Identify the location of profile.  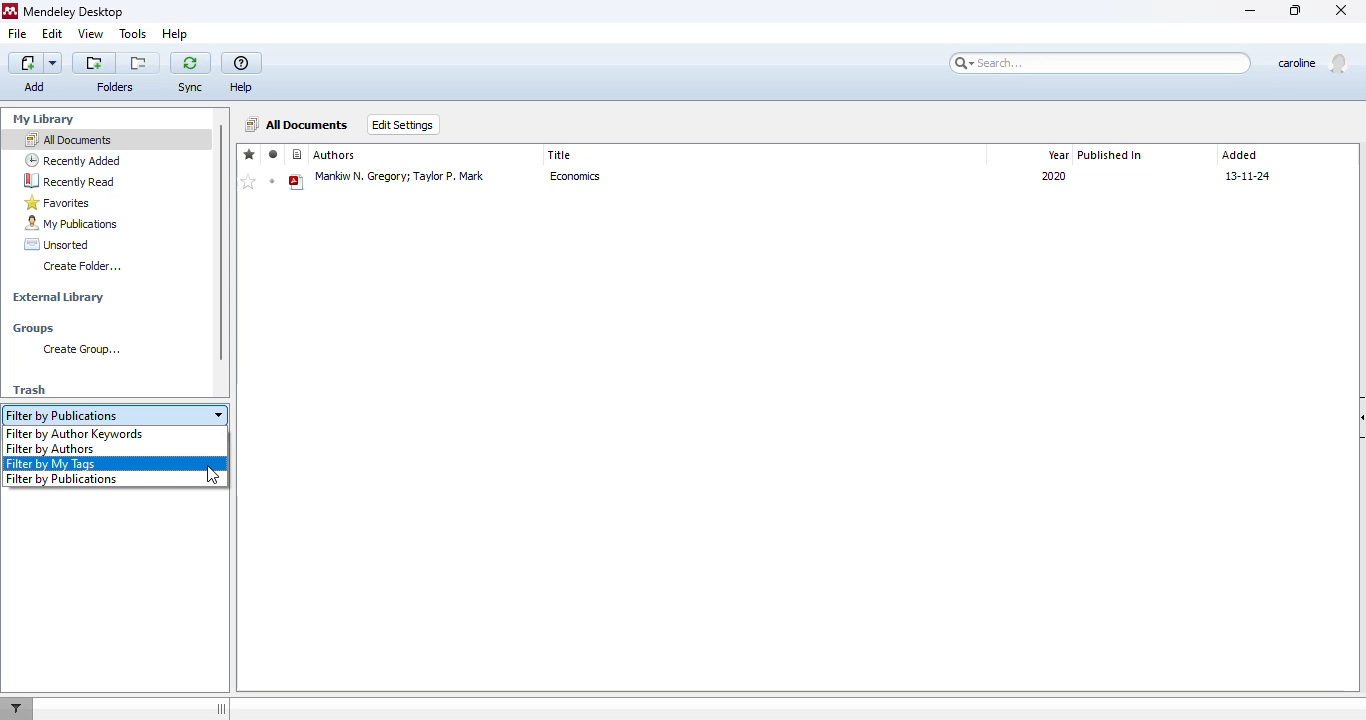
(1311, 63).